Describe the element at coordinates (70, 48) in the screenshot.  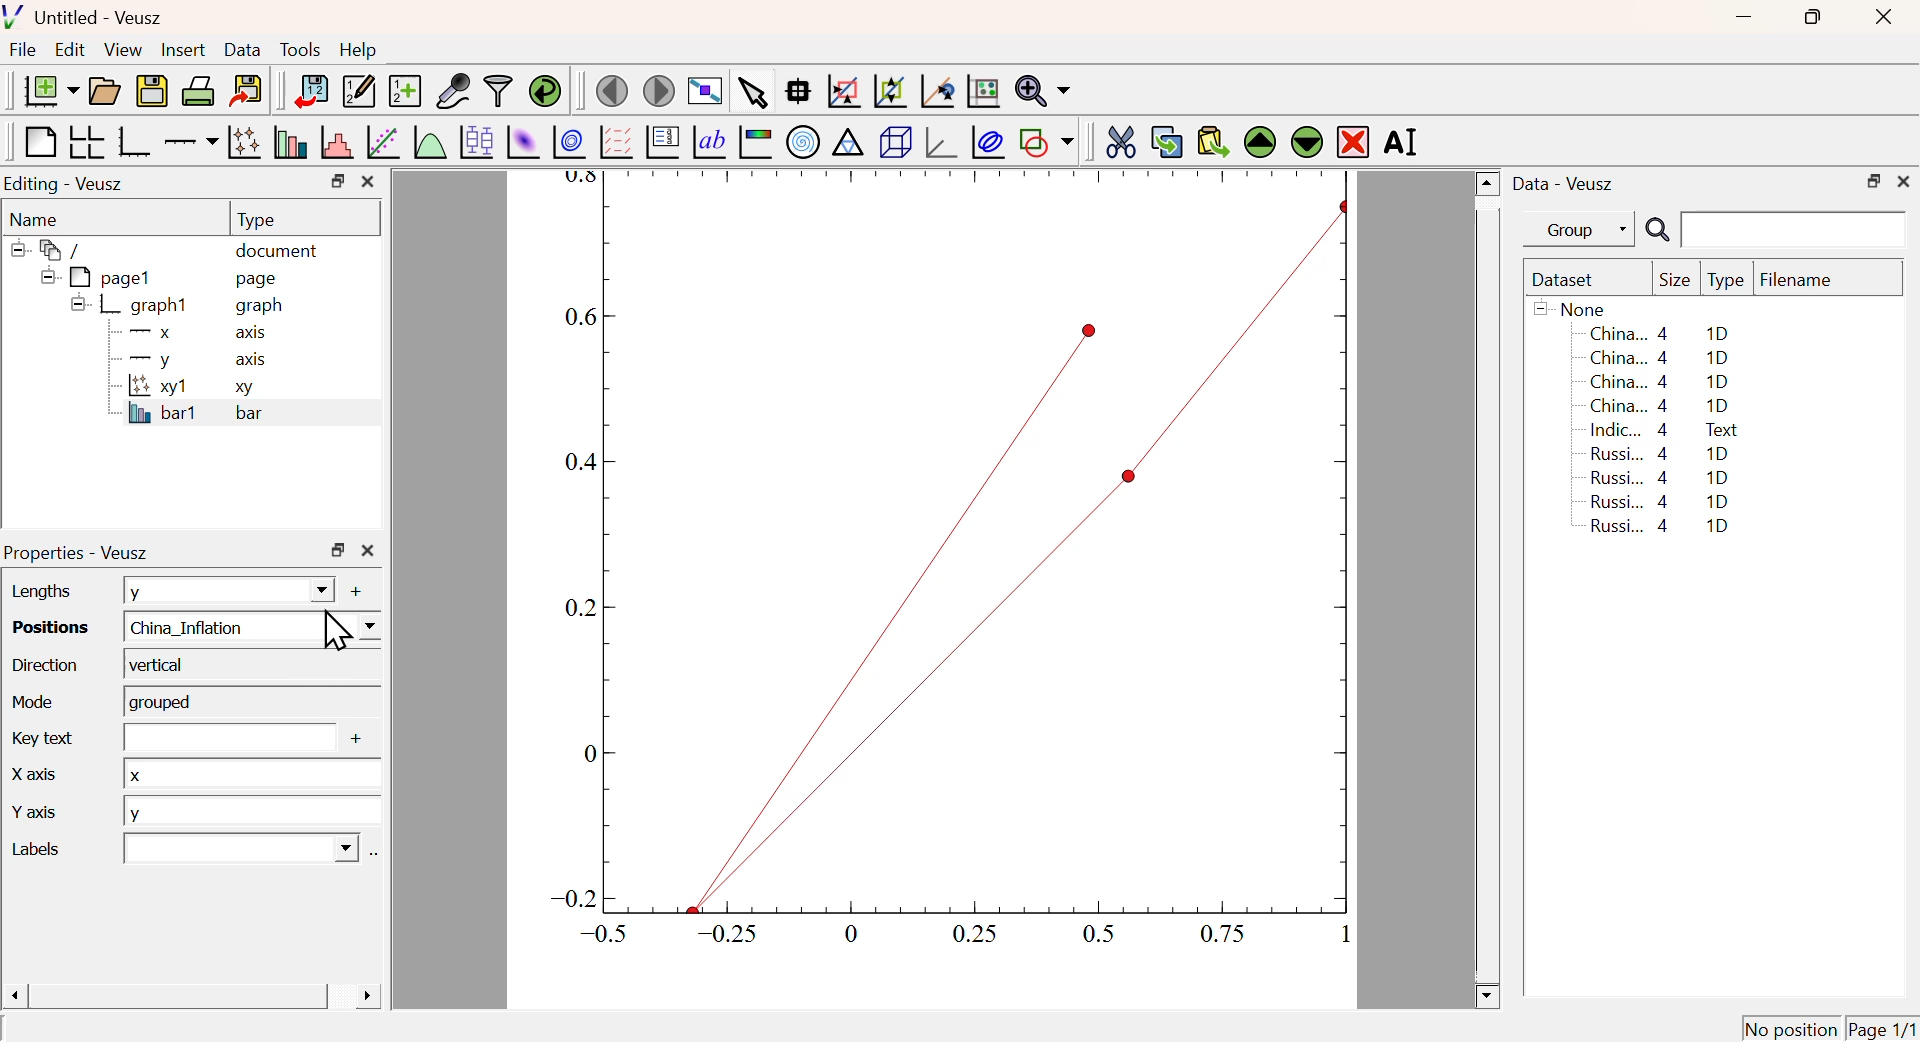
I see `Edit` at that location.